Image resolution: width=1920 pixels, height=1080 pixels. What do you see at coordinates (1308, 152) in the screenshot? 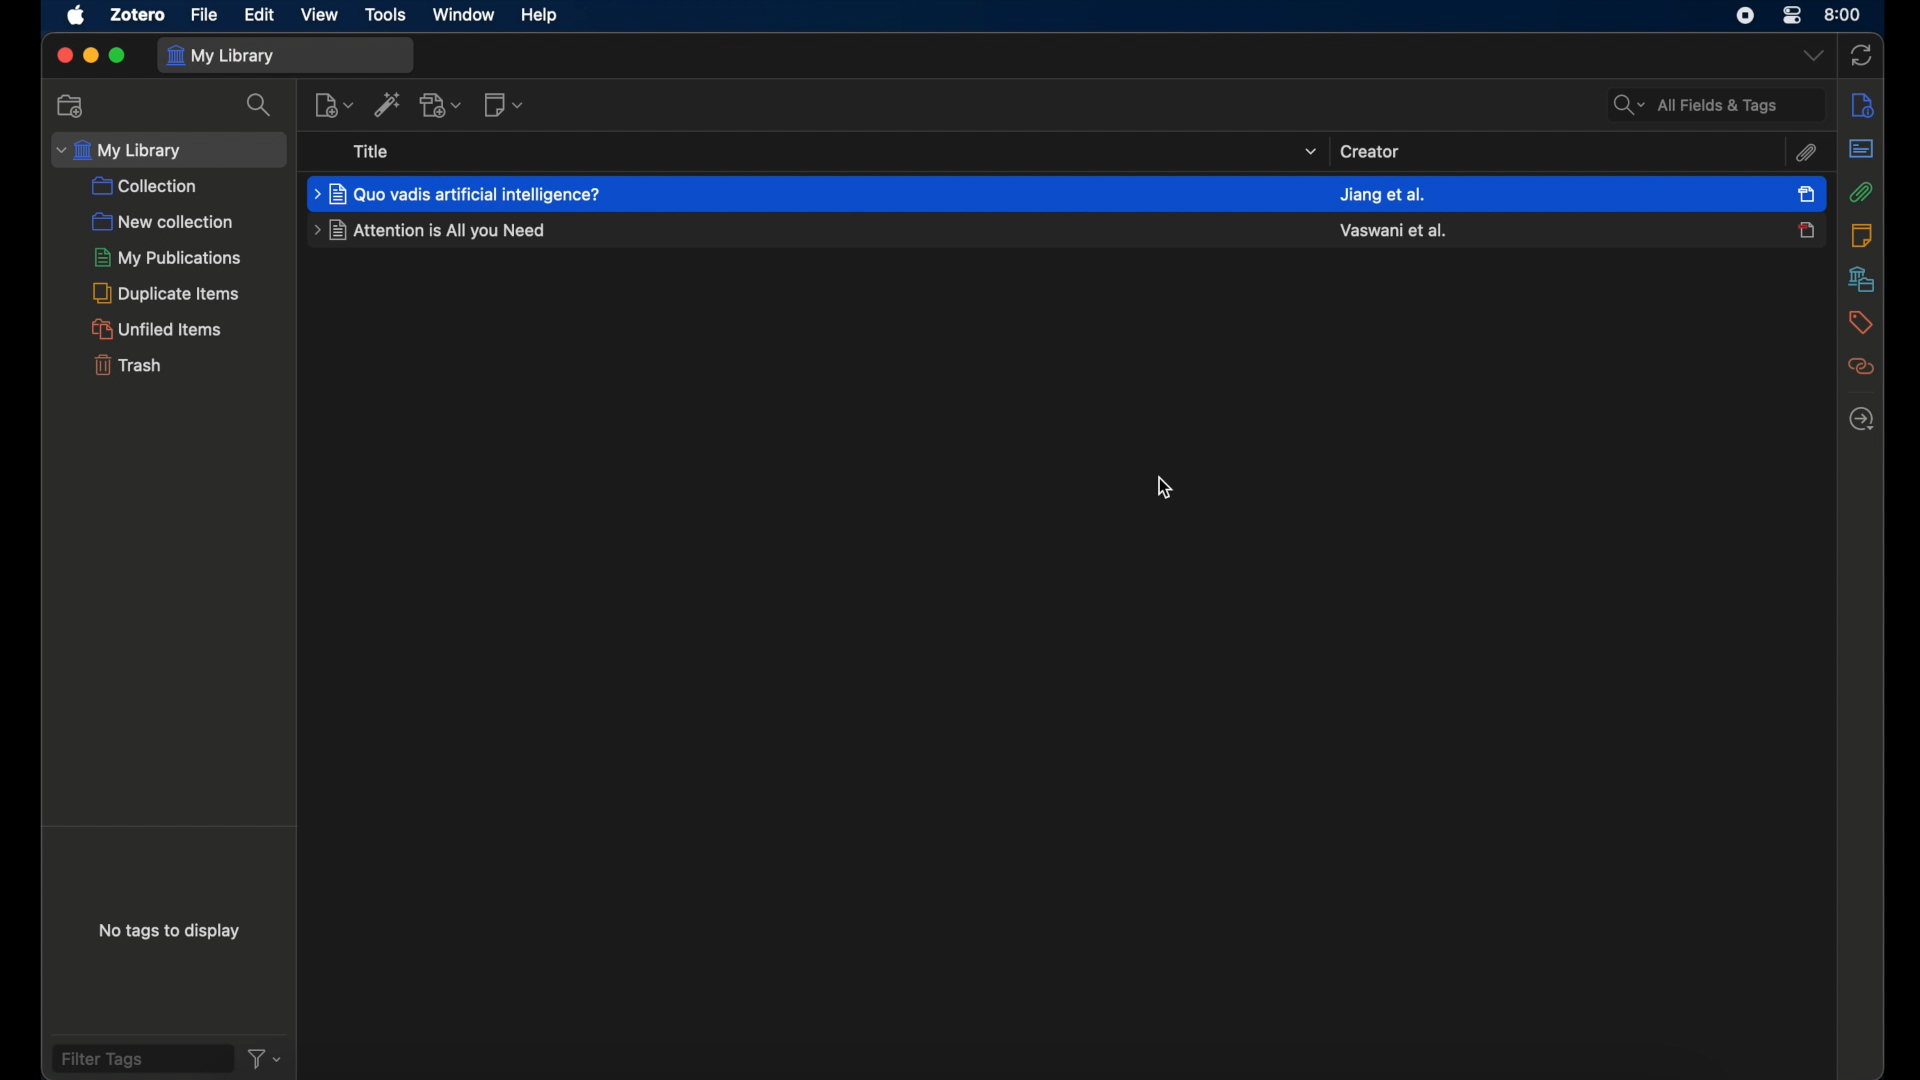
I see `title dropdown menu` at bounding box center [1308, 152].